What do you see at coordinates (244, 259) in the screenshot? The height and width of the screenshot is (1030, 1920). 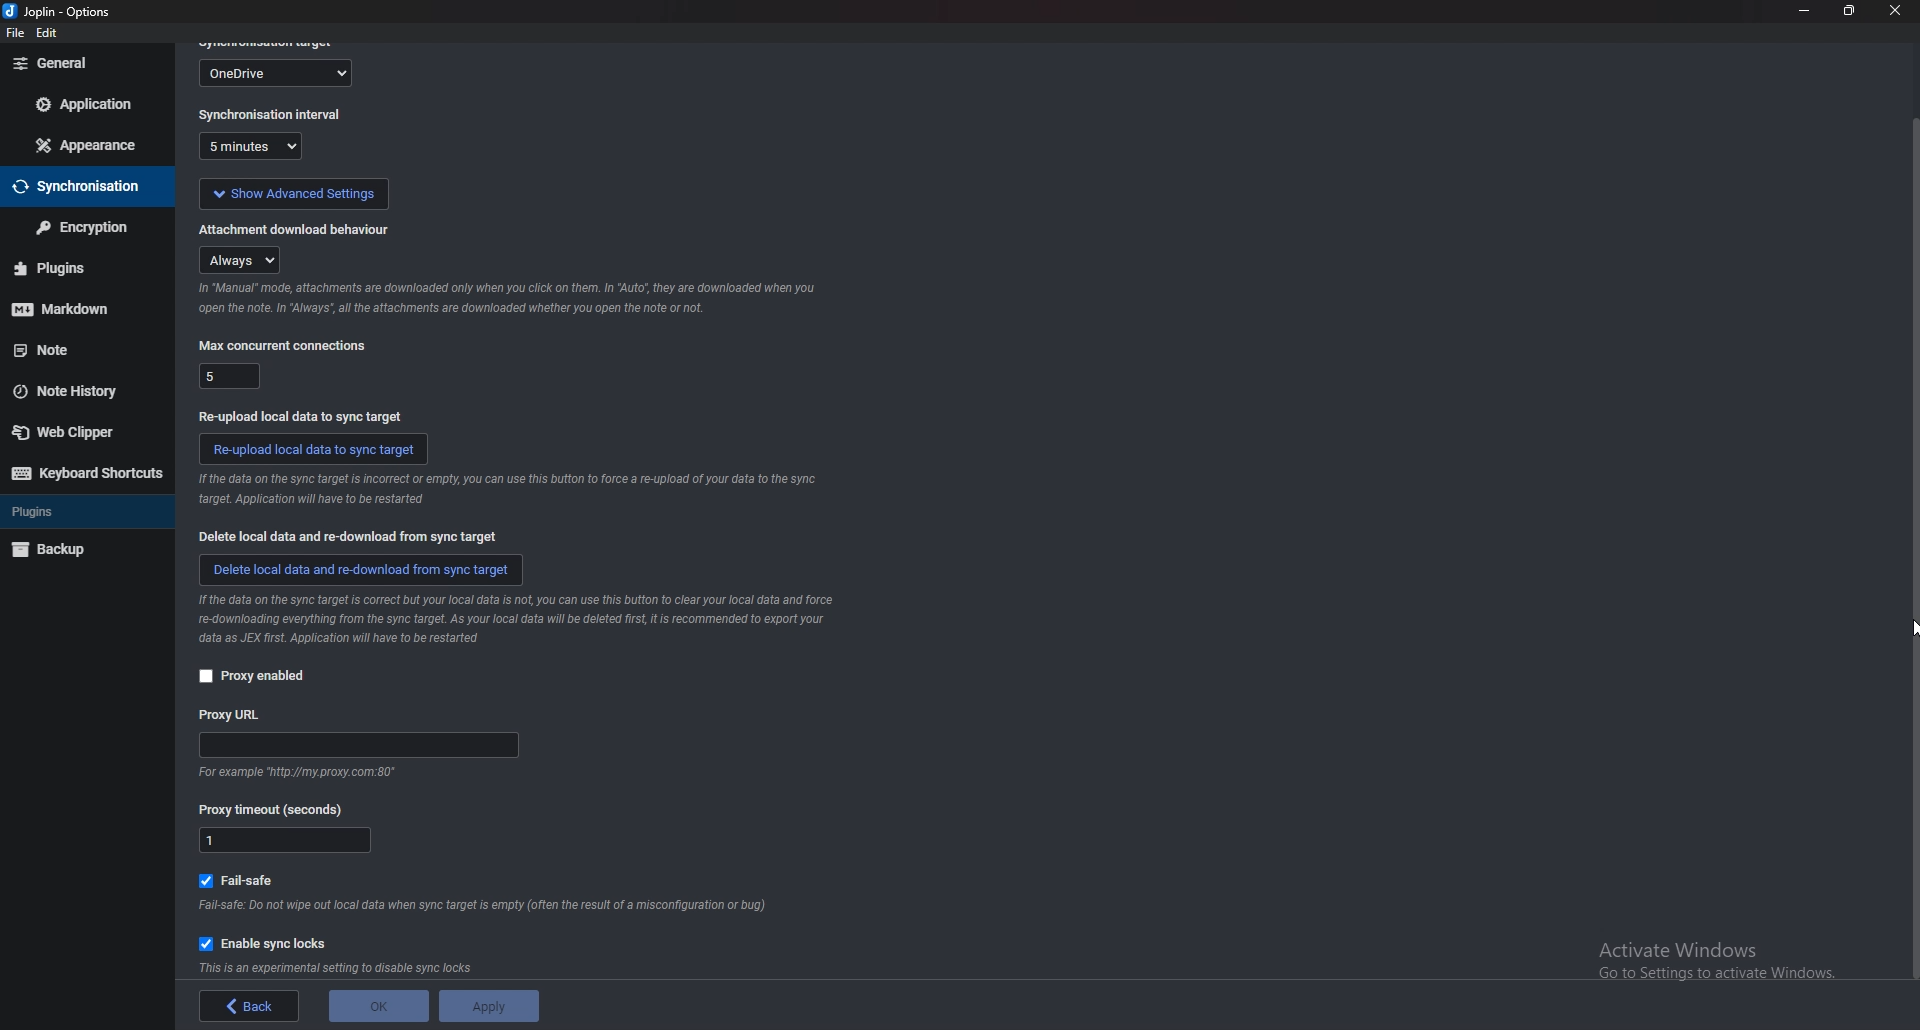 I see `attachment download behaviour` at bounding box center [244, 259].